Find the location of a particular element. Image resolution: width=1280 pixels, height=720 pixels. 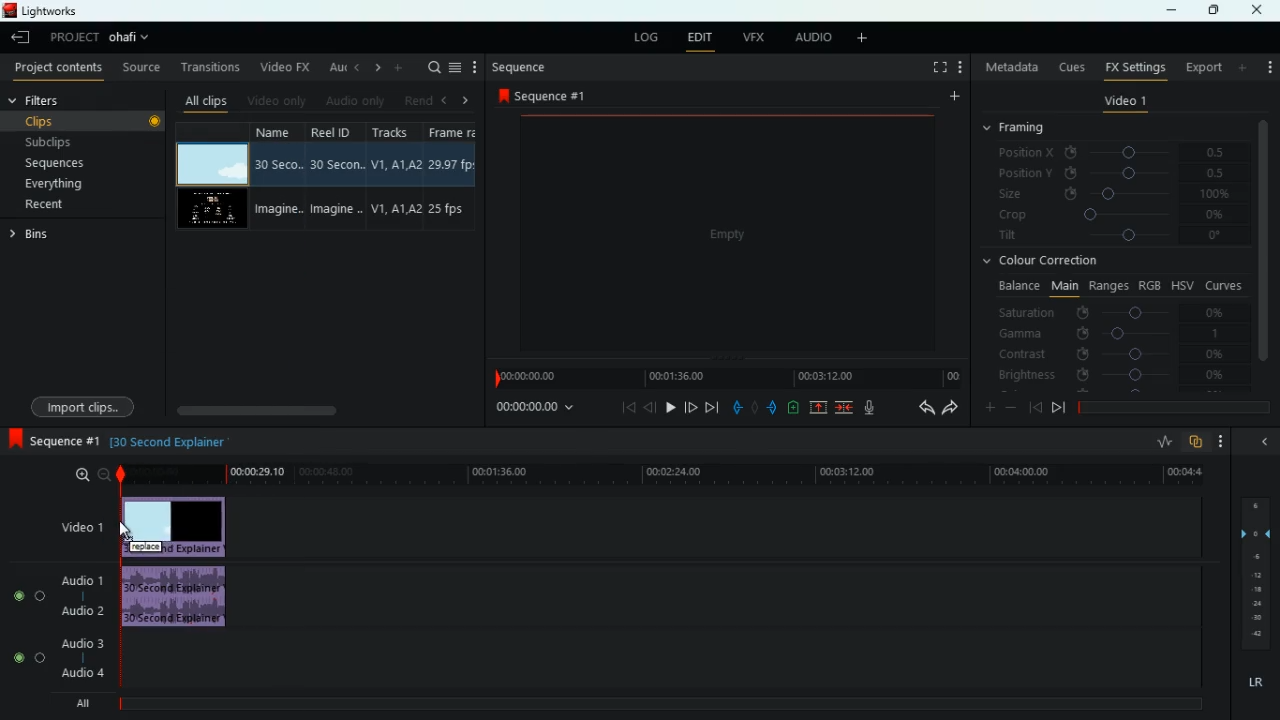

menu is located at coordinates (455, 67).